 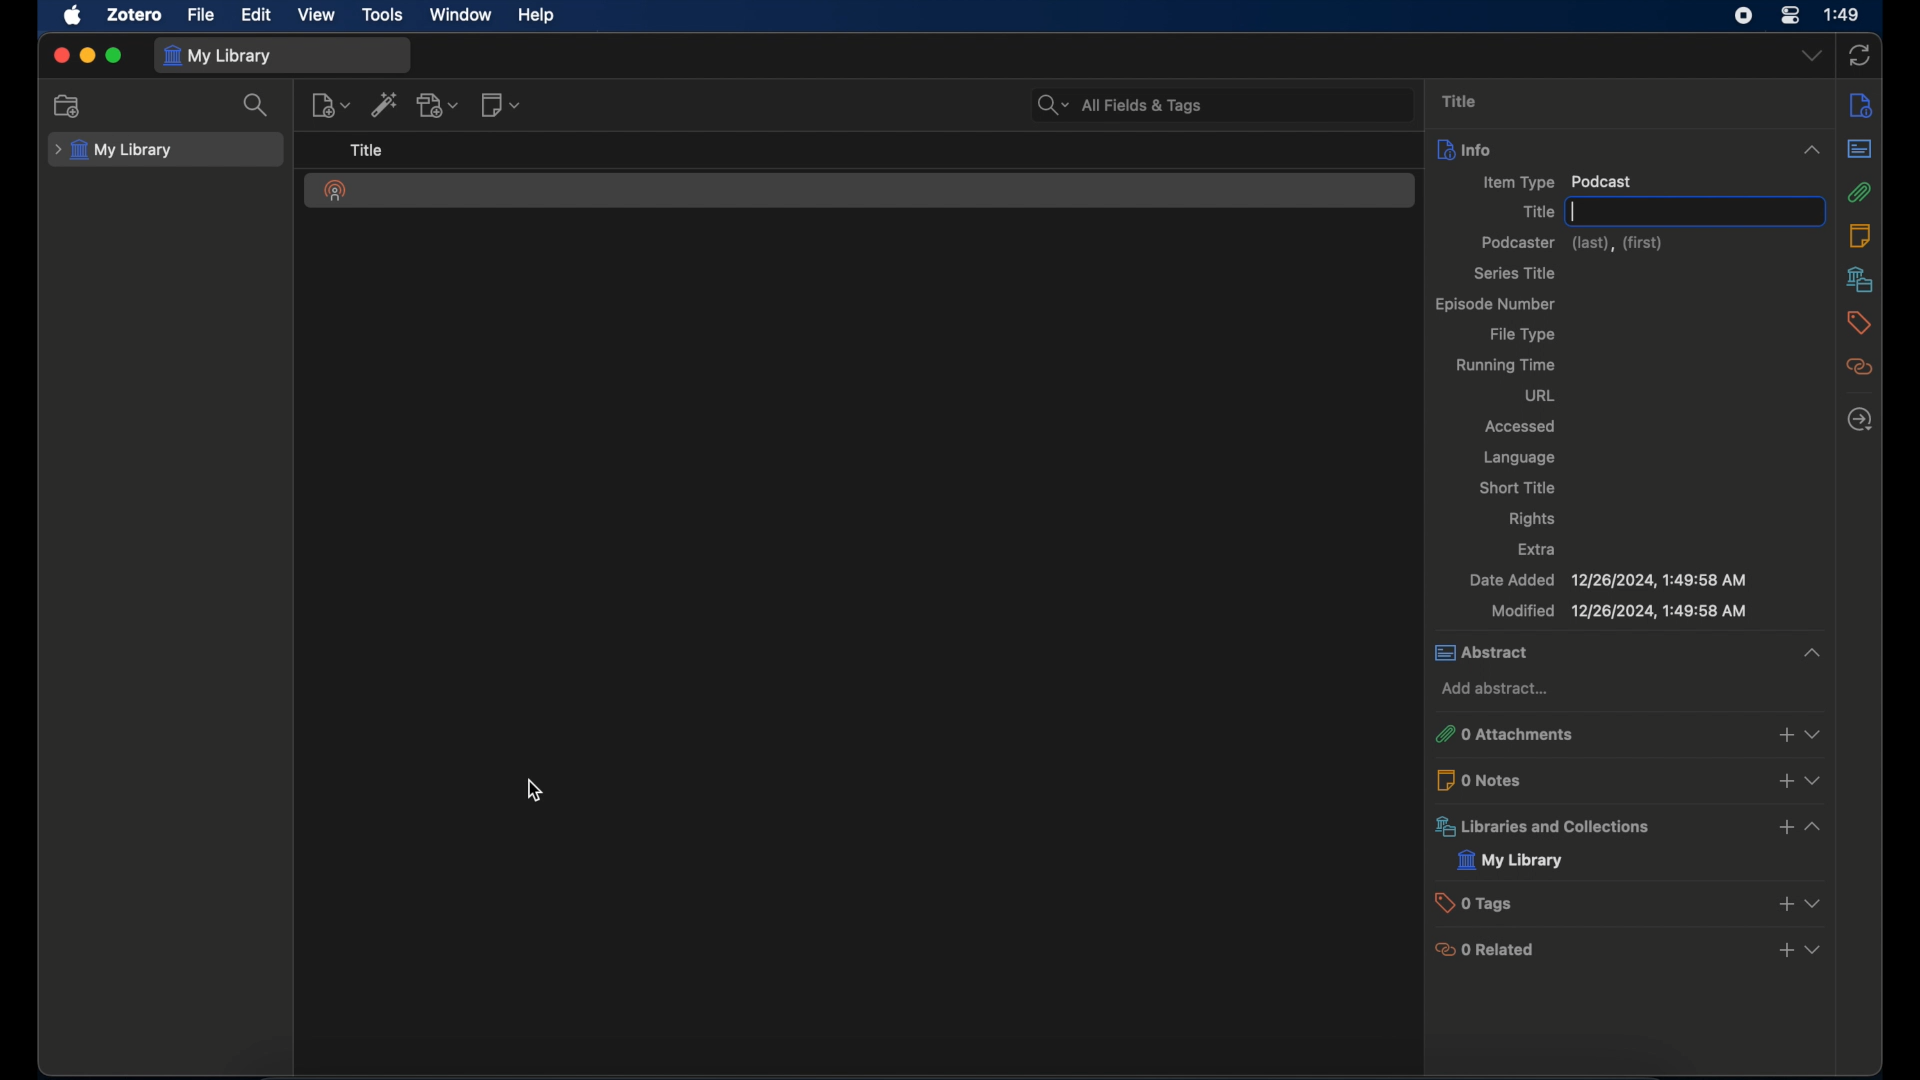 What do you see at coordinates (1860, 107) in the screenshot?
I see `info` at bounding box center [1860, 107].